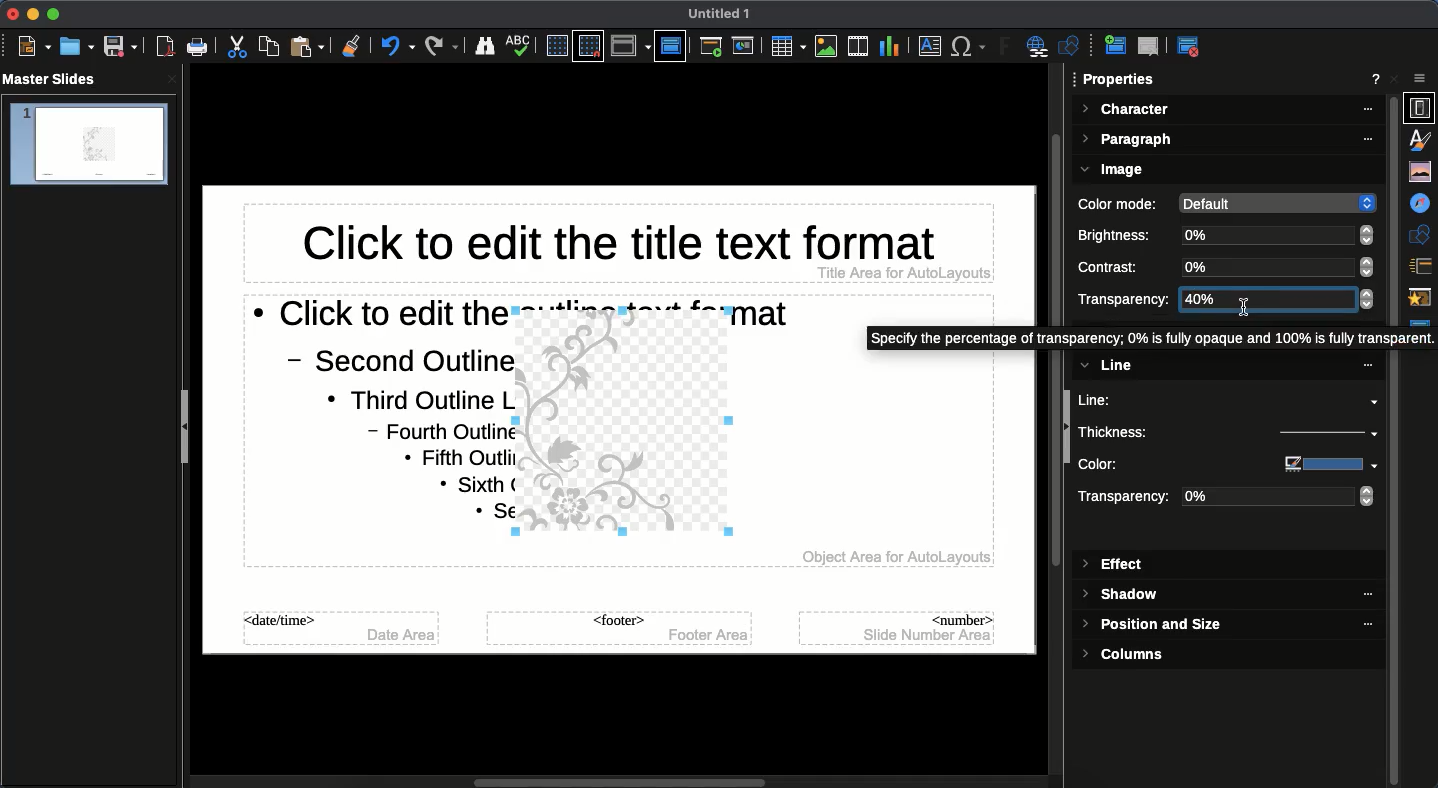 This screenshot has width=1438, height=788. I want to click on Maximize, so click(52, 14).